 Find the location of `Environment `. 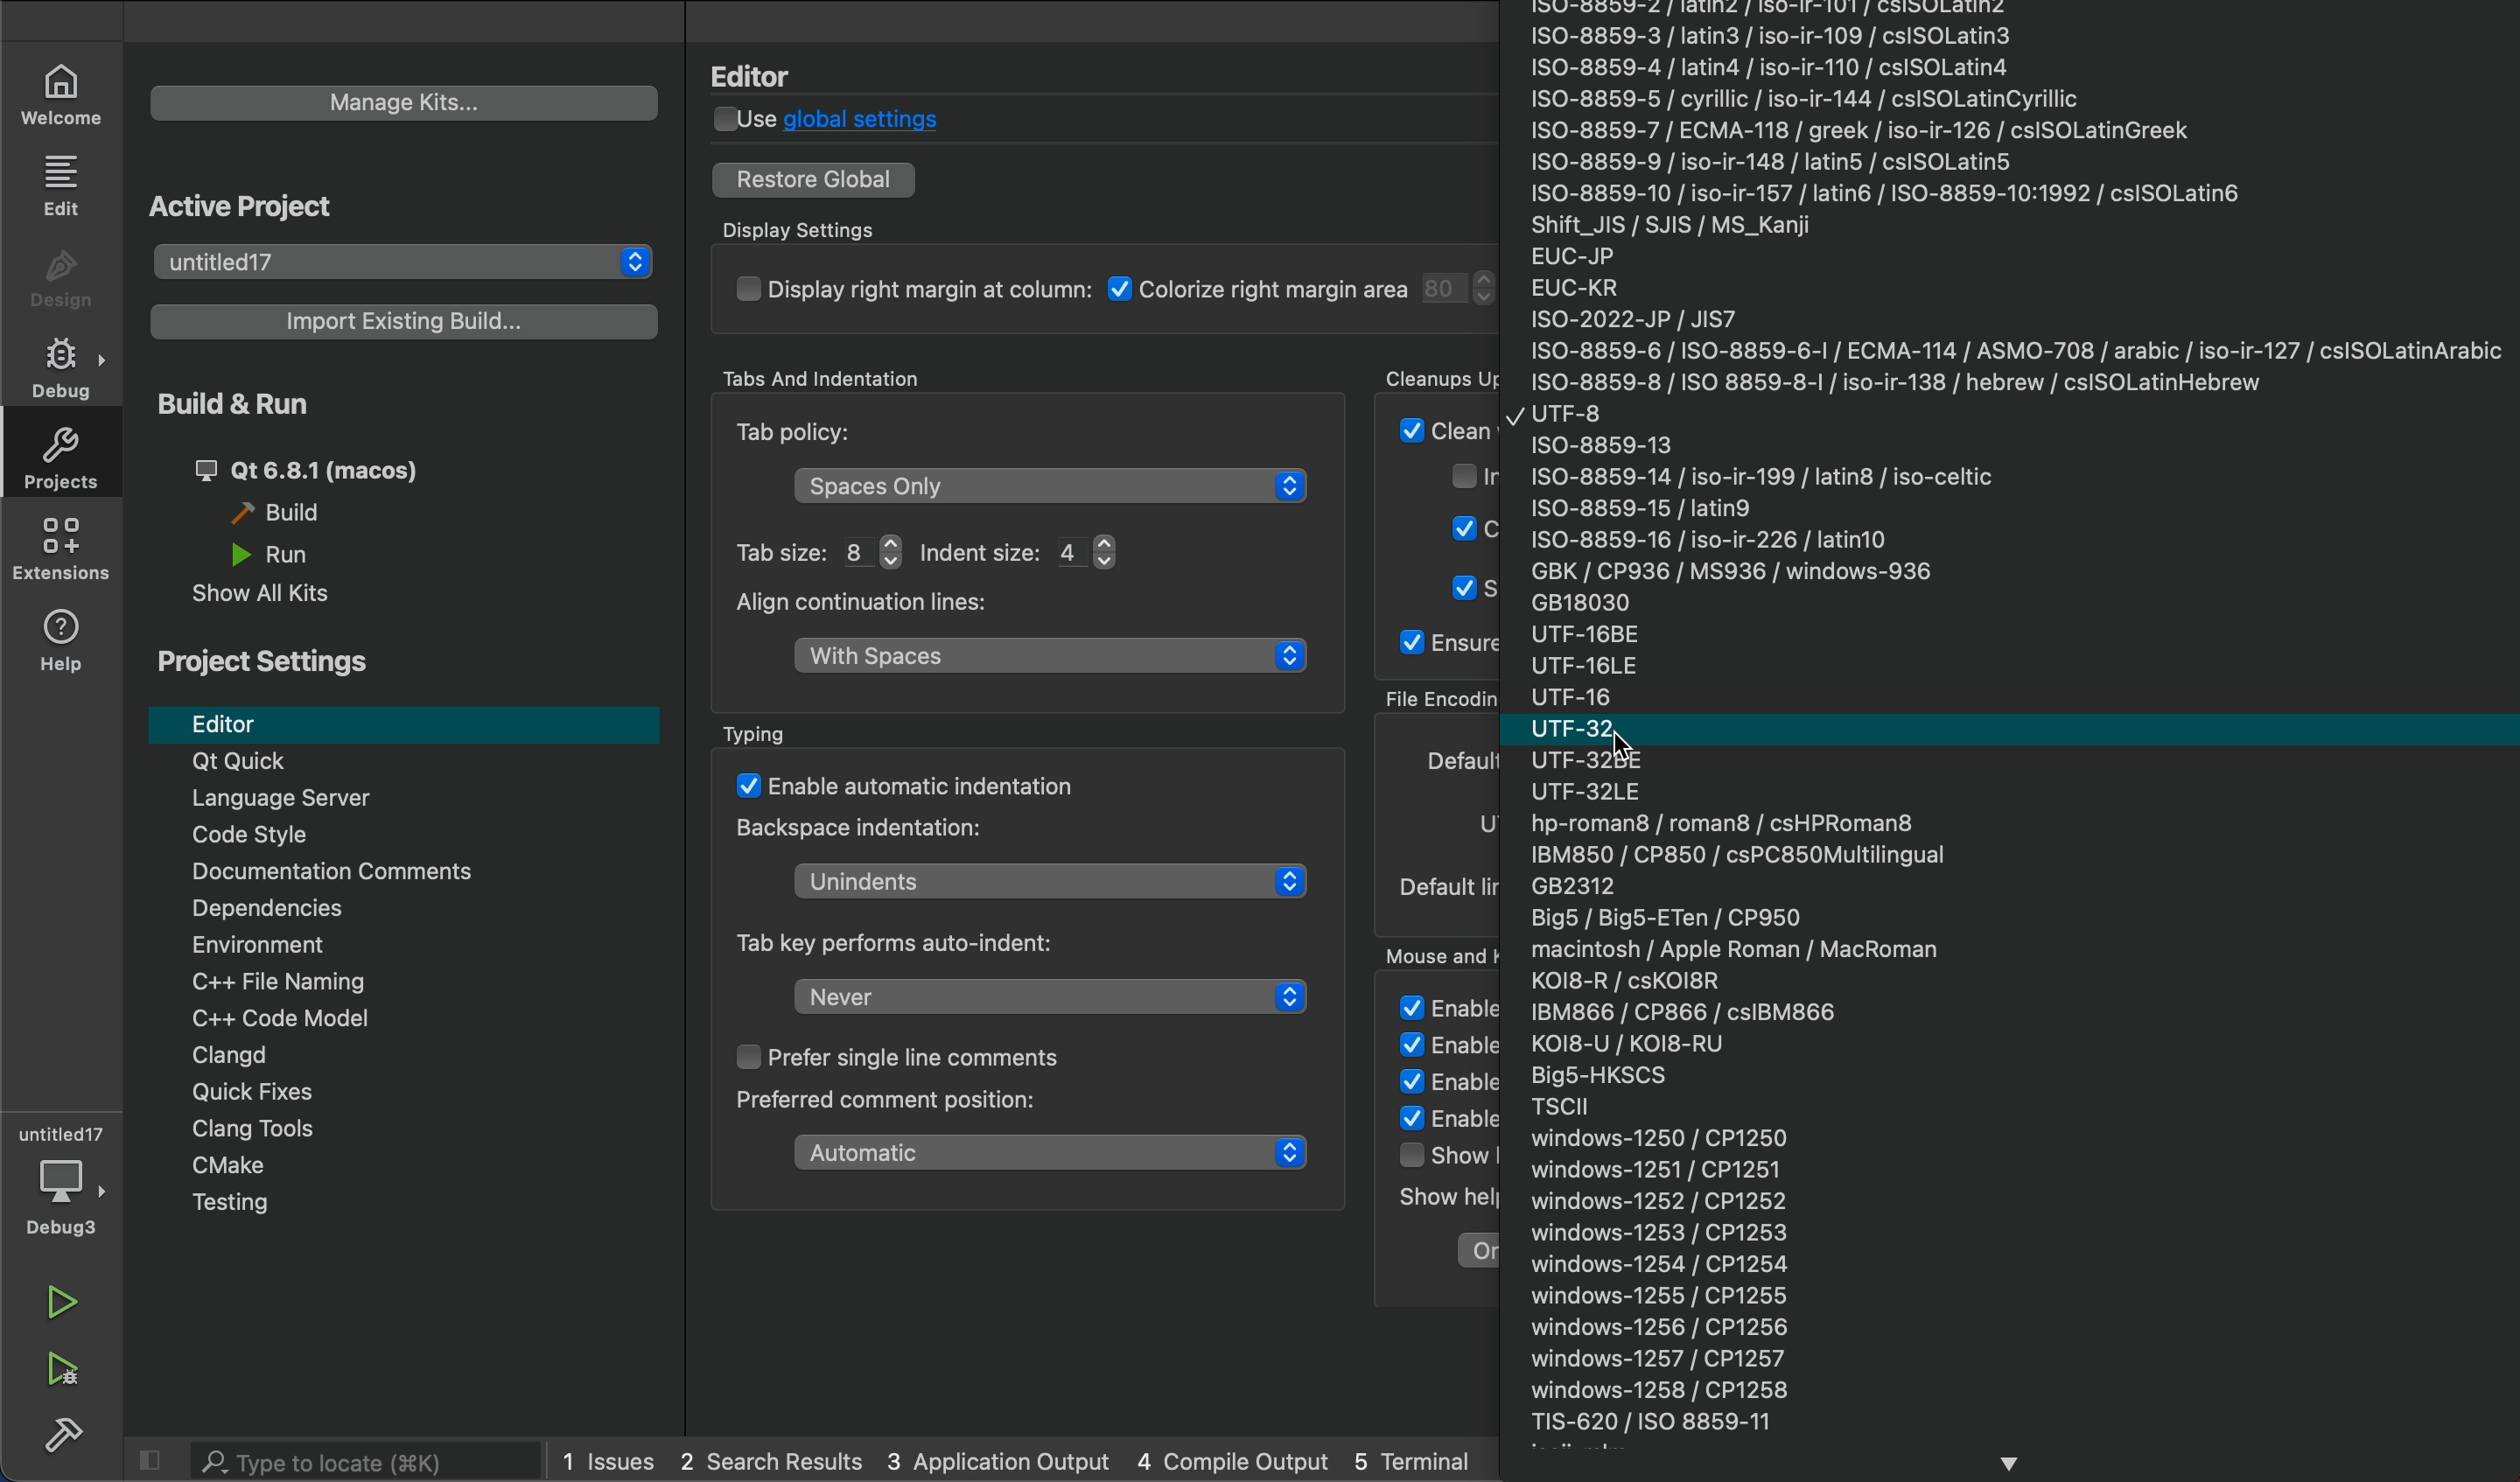

Environment  is located at coordinates (394, 946).